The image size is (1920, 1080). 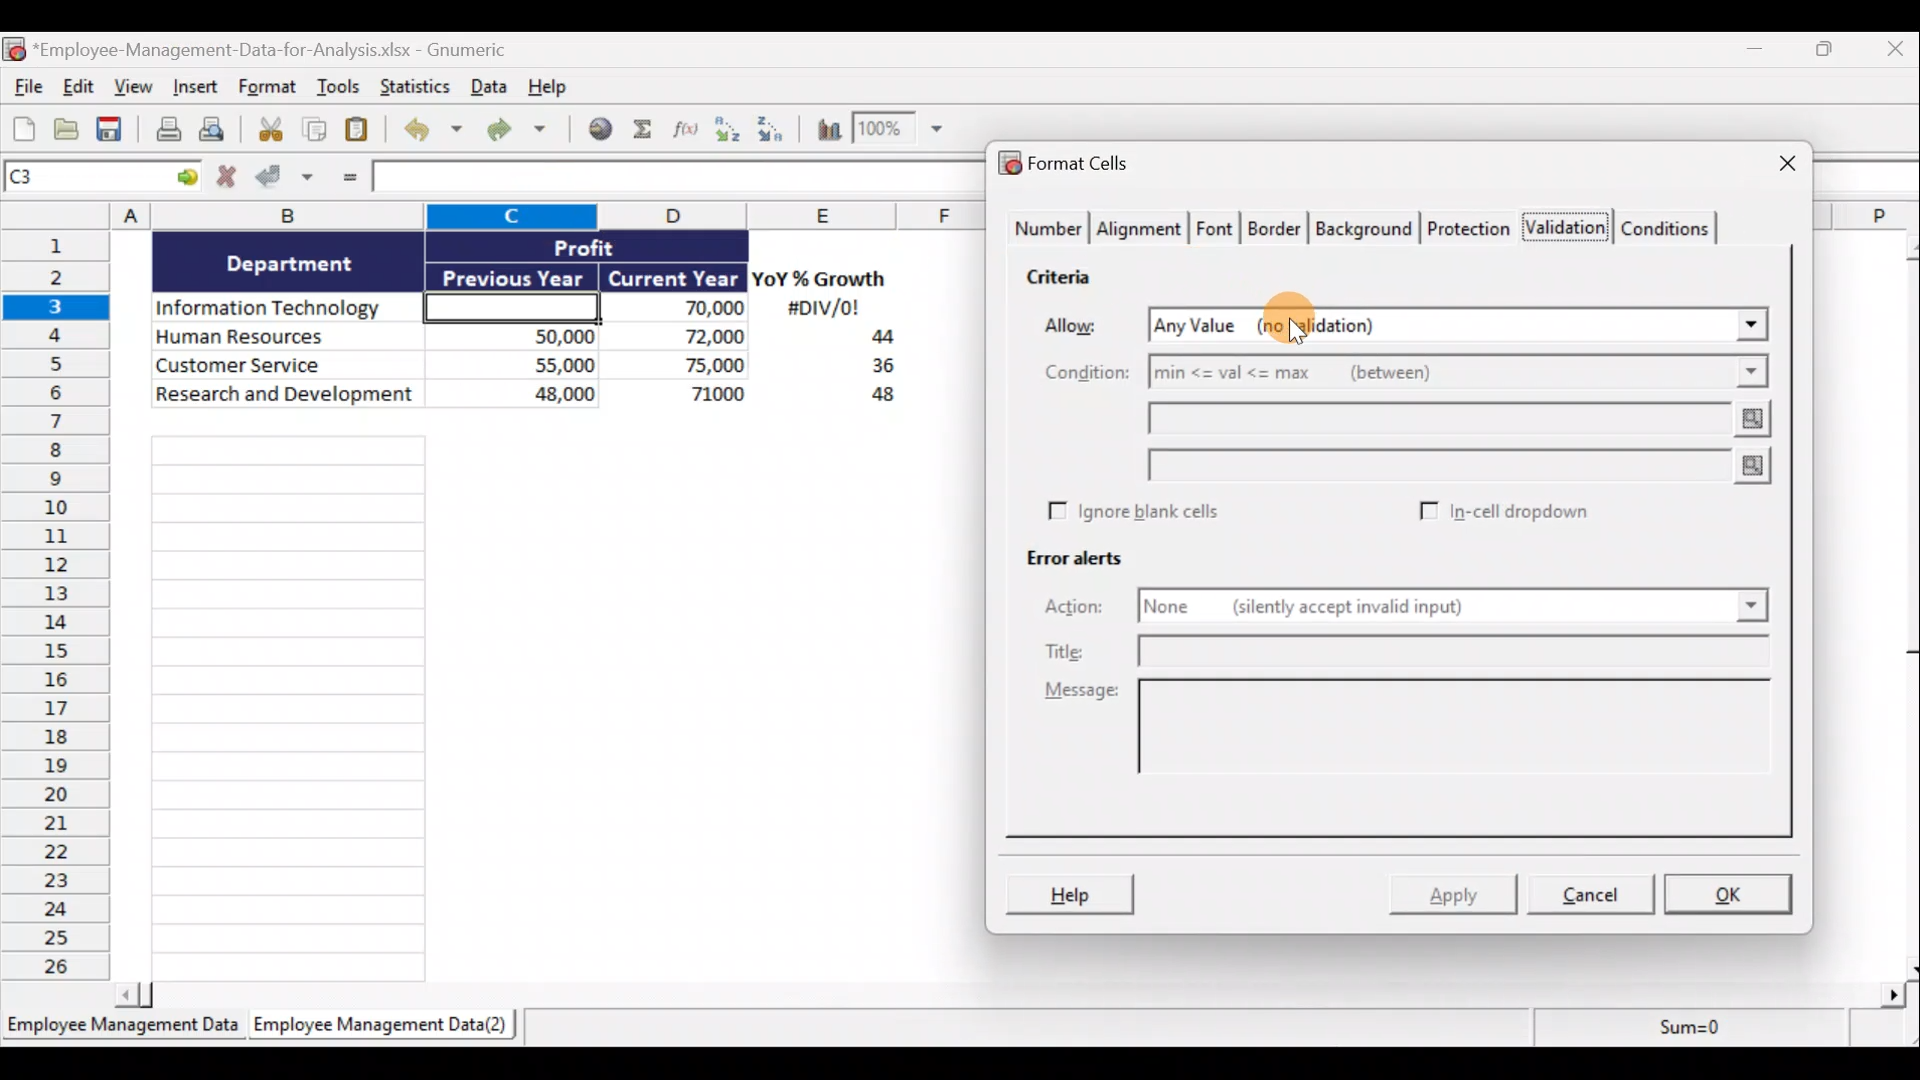 What do you see at coordinates (1292, 319) in the screenshot?
I see `Cursor` at bounding box center [1292, 319].